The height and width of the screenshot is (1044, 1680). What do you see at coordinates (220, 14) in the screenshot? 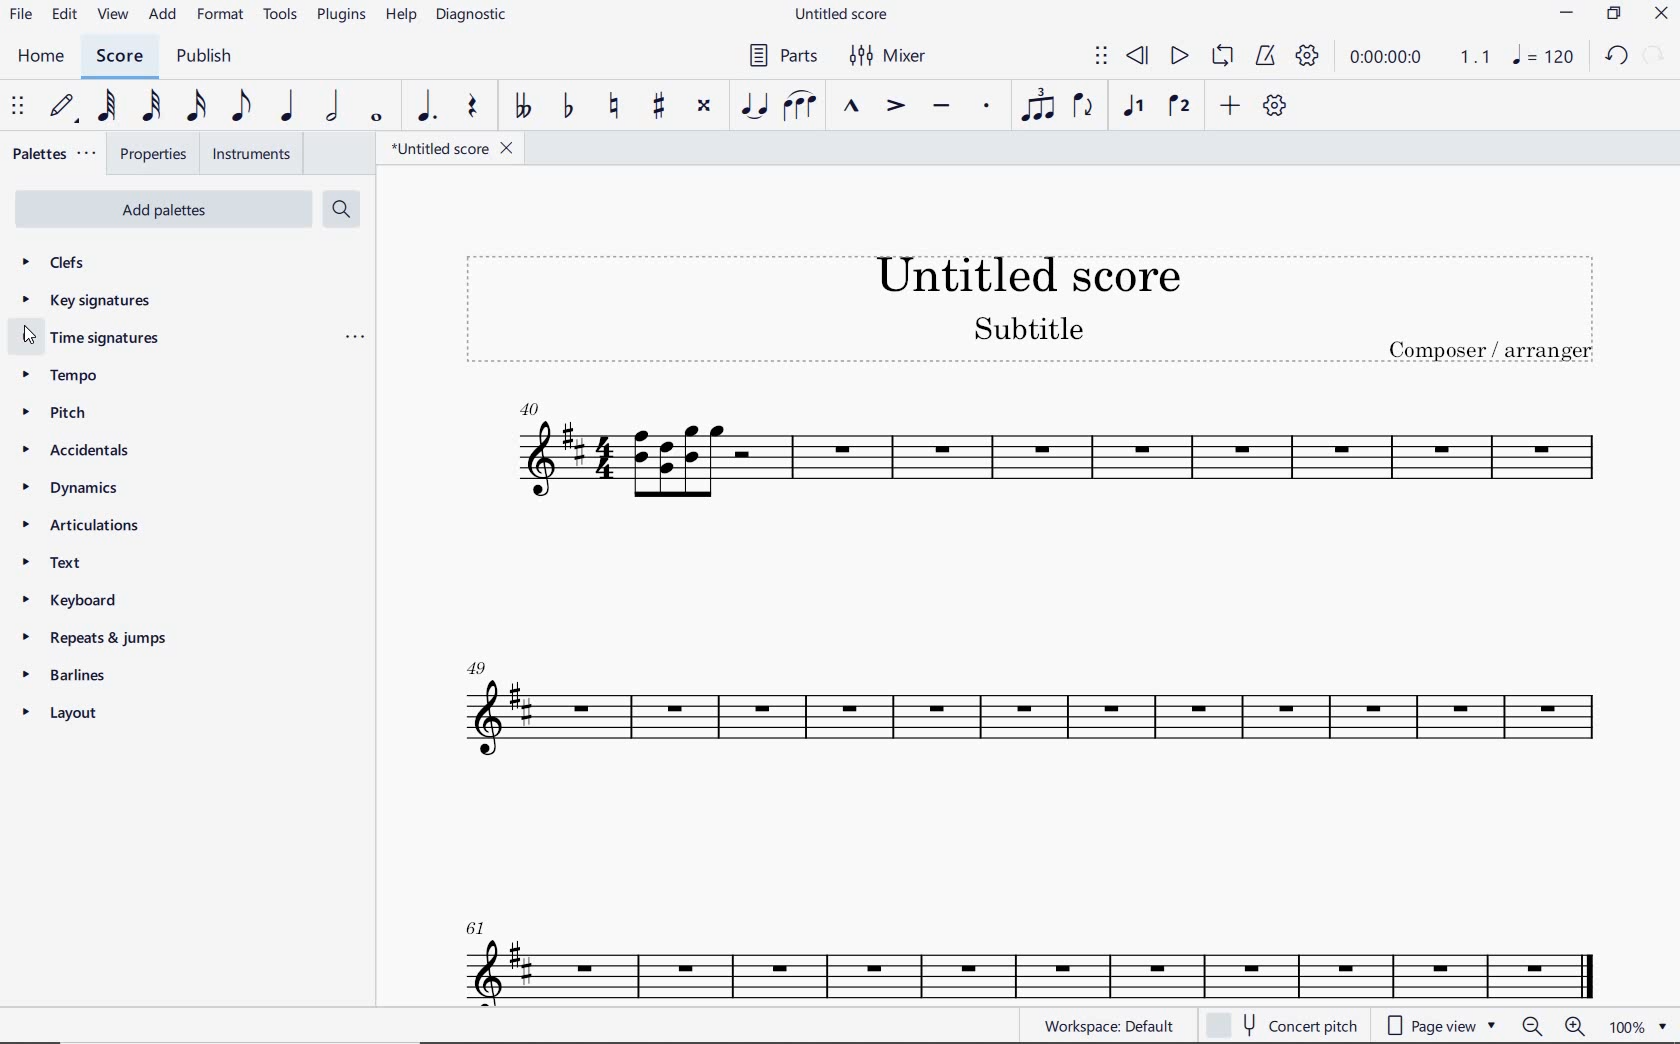
I see `FORMAT` at bounding box center [220, 14].